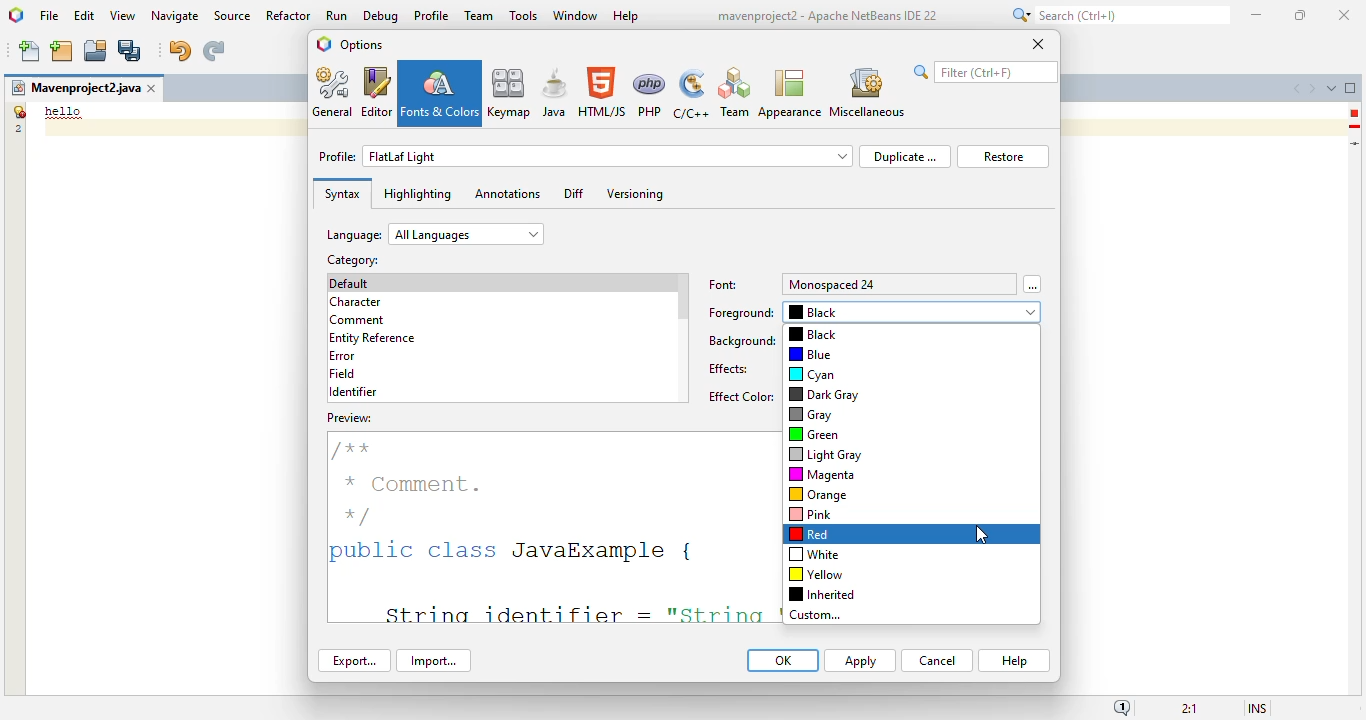 The width and height of the screenshot is (1366, 720). What do you see at coordinates (1356, 143) in the screenshot?
I see `current line` at bounding box center [1356, 143].